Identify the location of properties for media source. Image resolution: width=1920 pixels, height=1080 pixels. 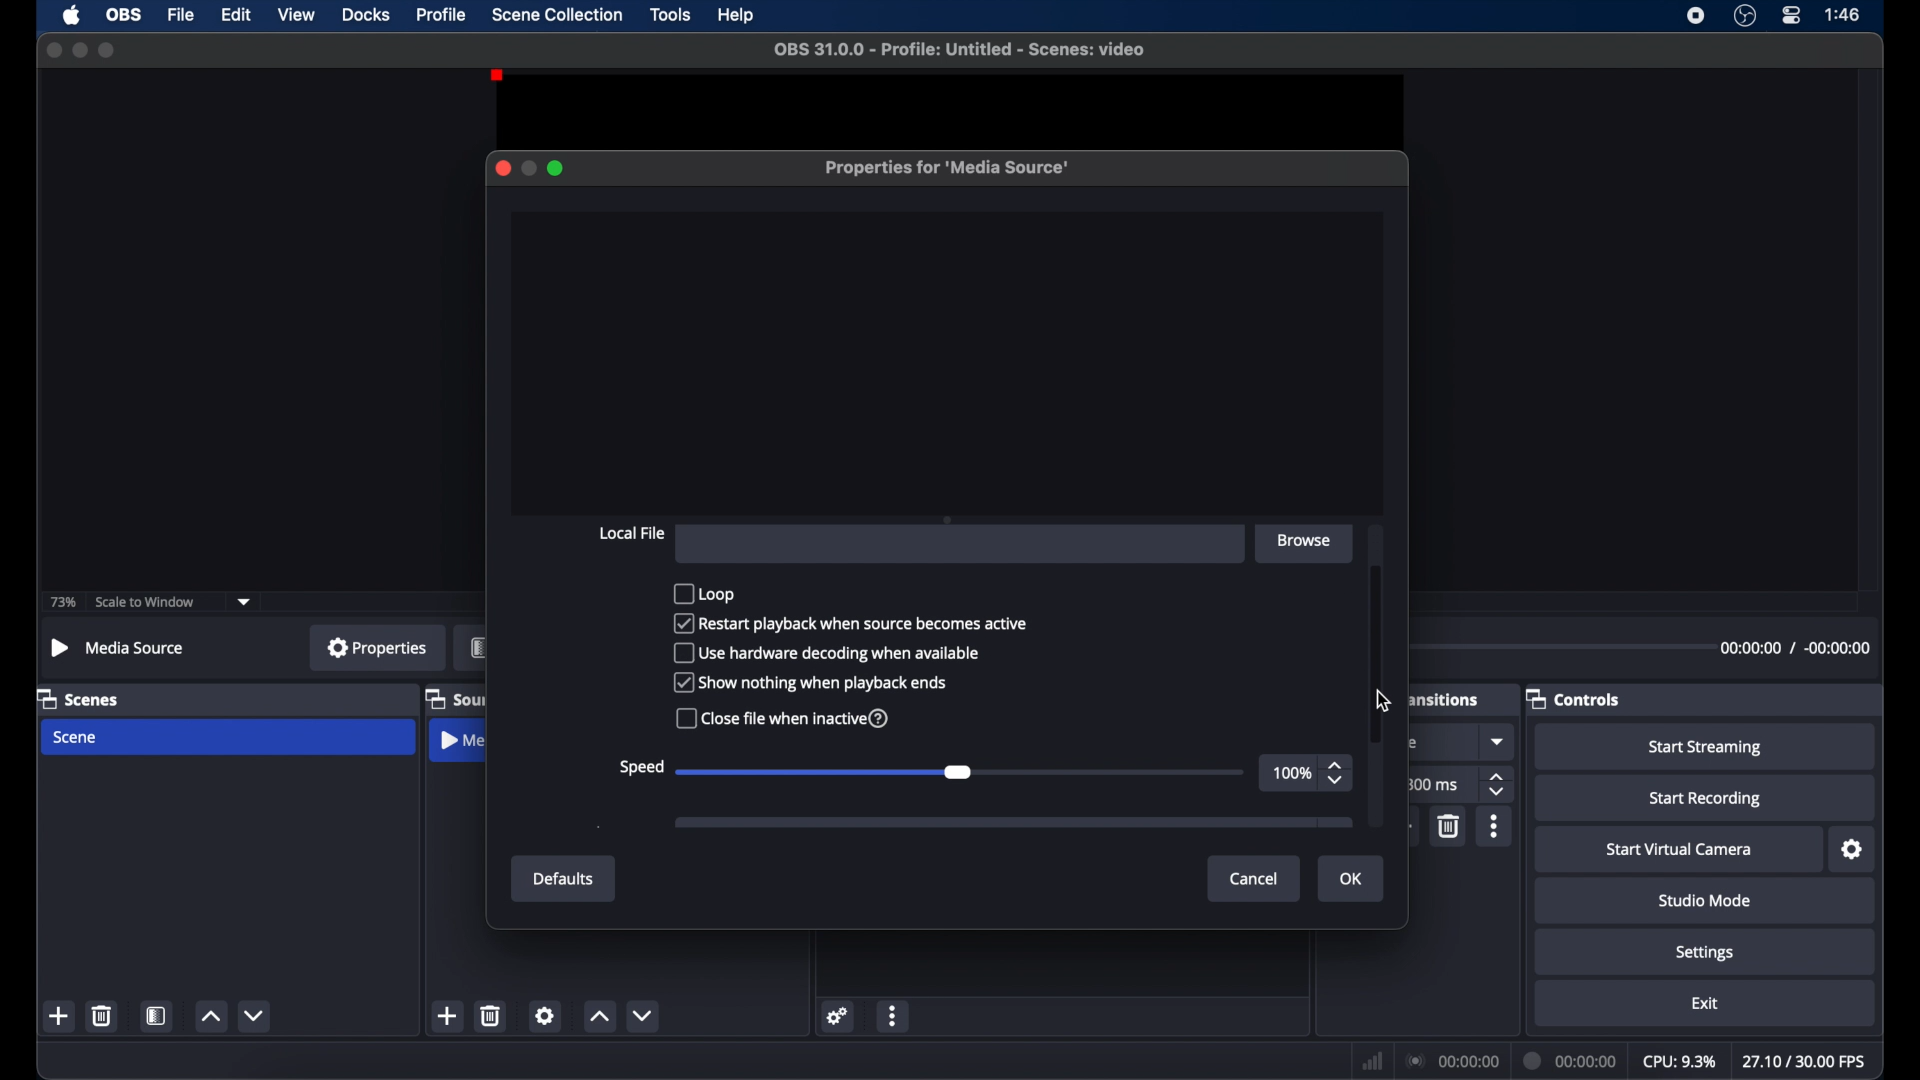
(948, 168).